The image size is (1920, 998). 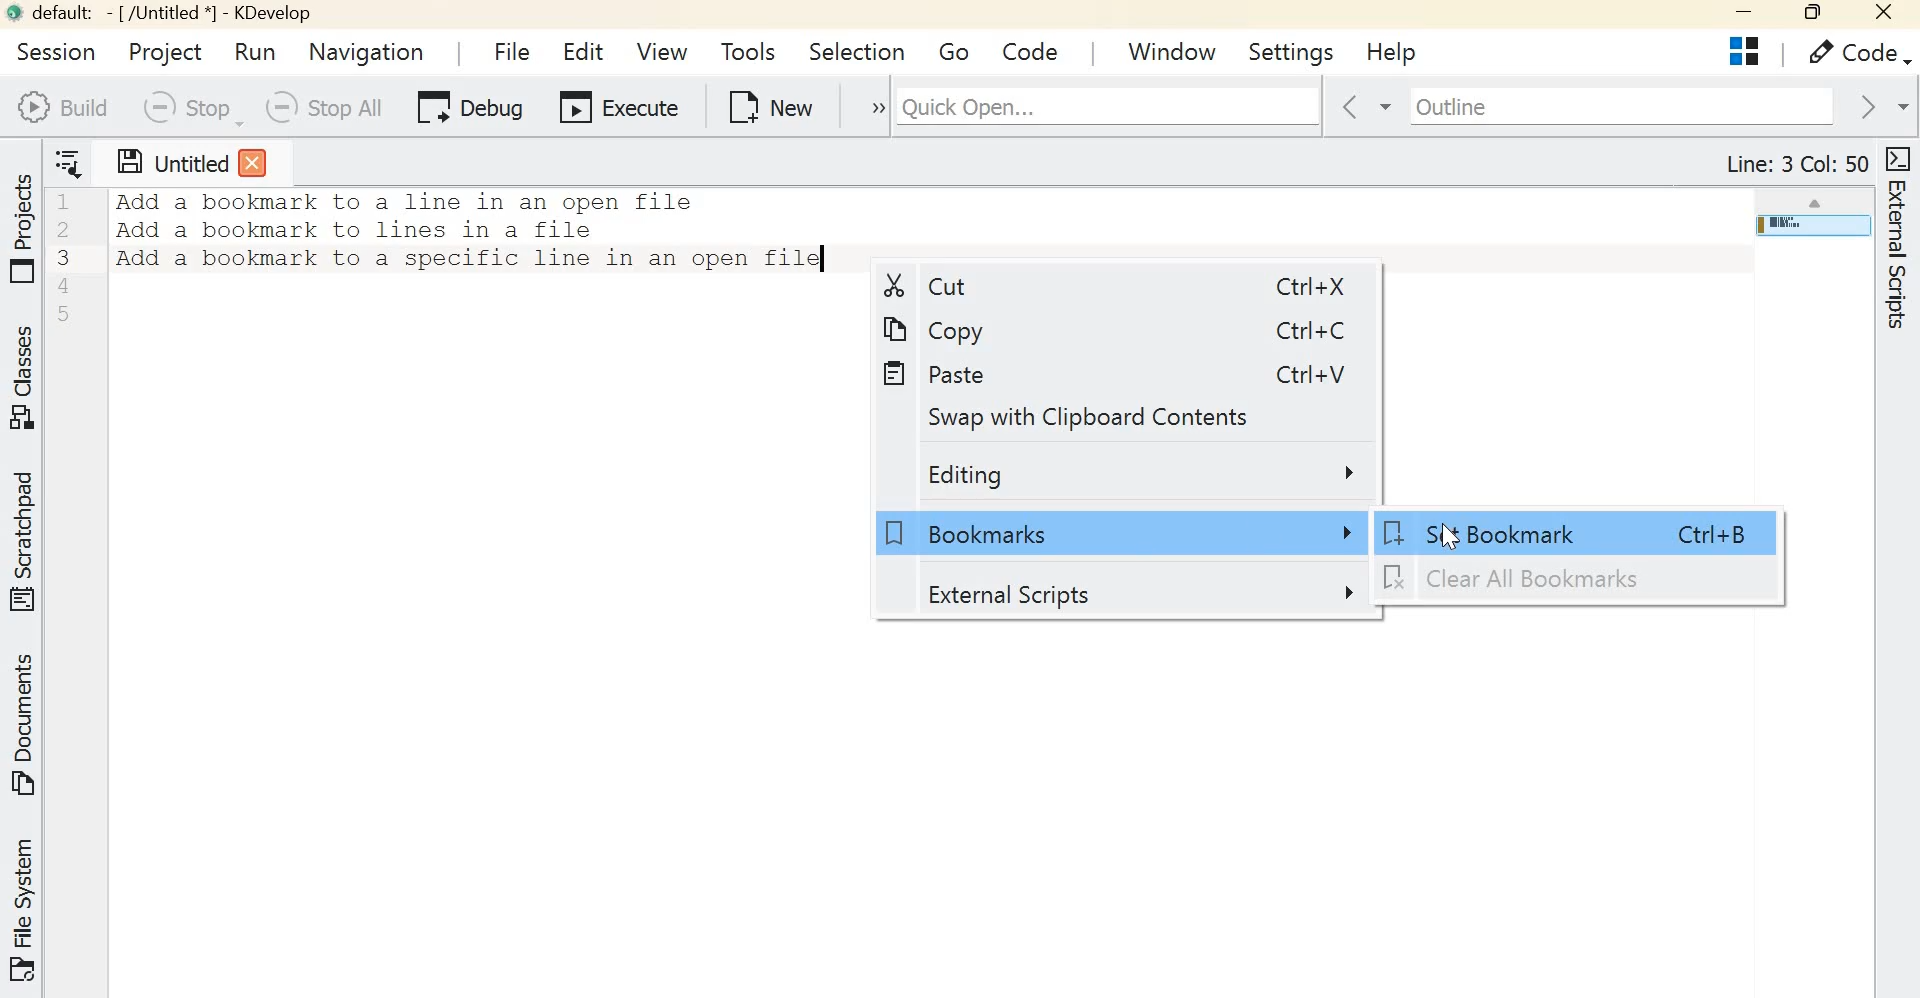 I want to click on Tools, so click(x=746, y=51).